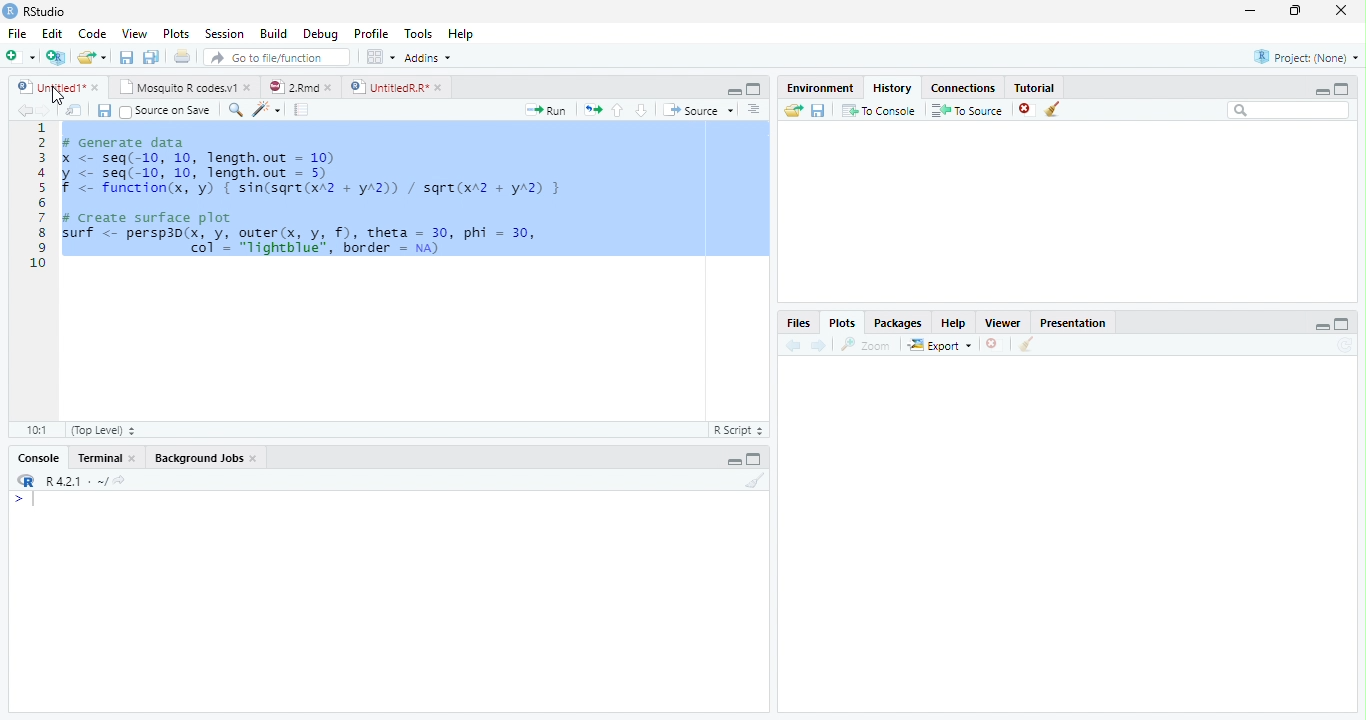 The height and width of the screenshot is (720, 1366). Describe the element at coordinates (84, 57) in the screenshot. I see `Open an existing file` at that location.